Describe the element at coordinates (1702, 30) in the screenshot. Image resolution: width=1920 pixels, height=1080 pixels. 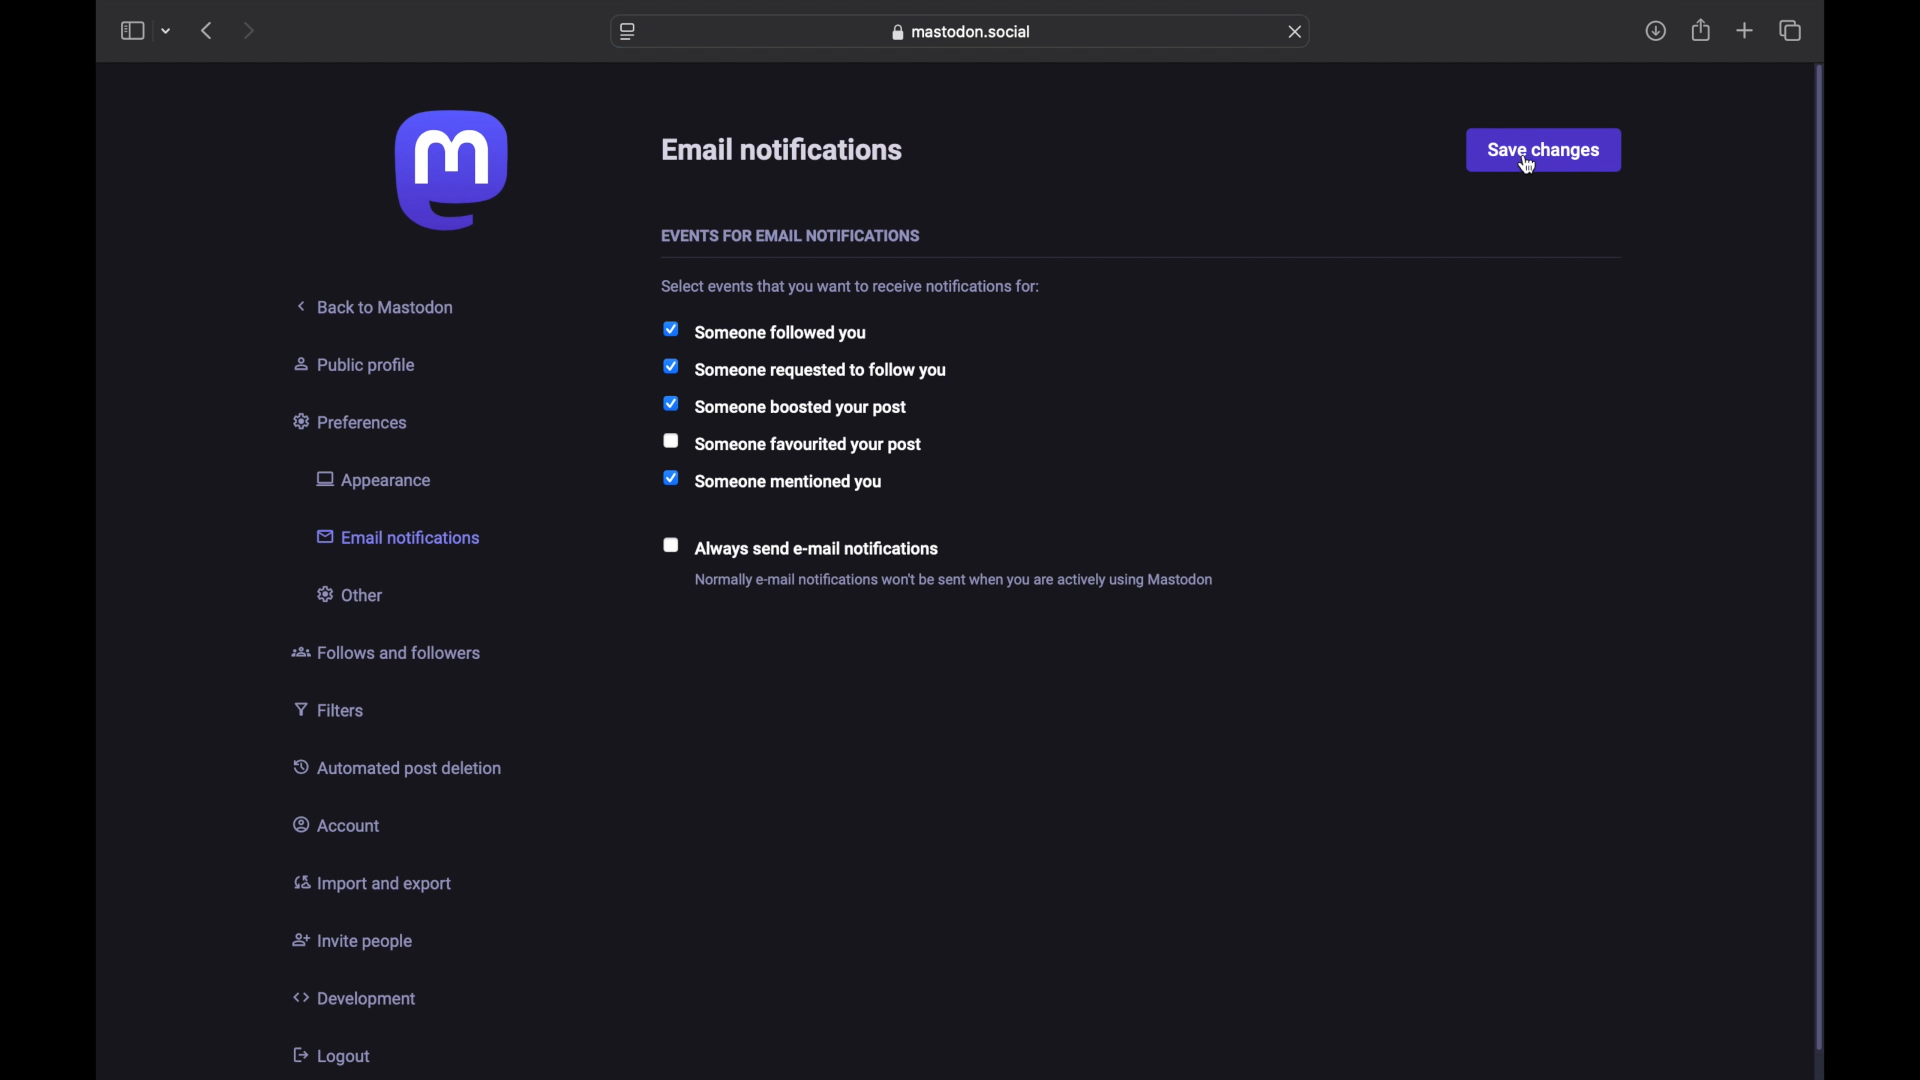
I see `share` at that location.